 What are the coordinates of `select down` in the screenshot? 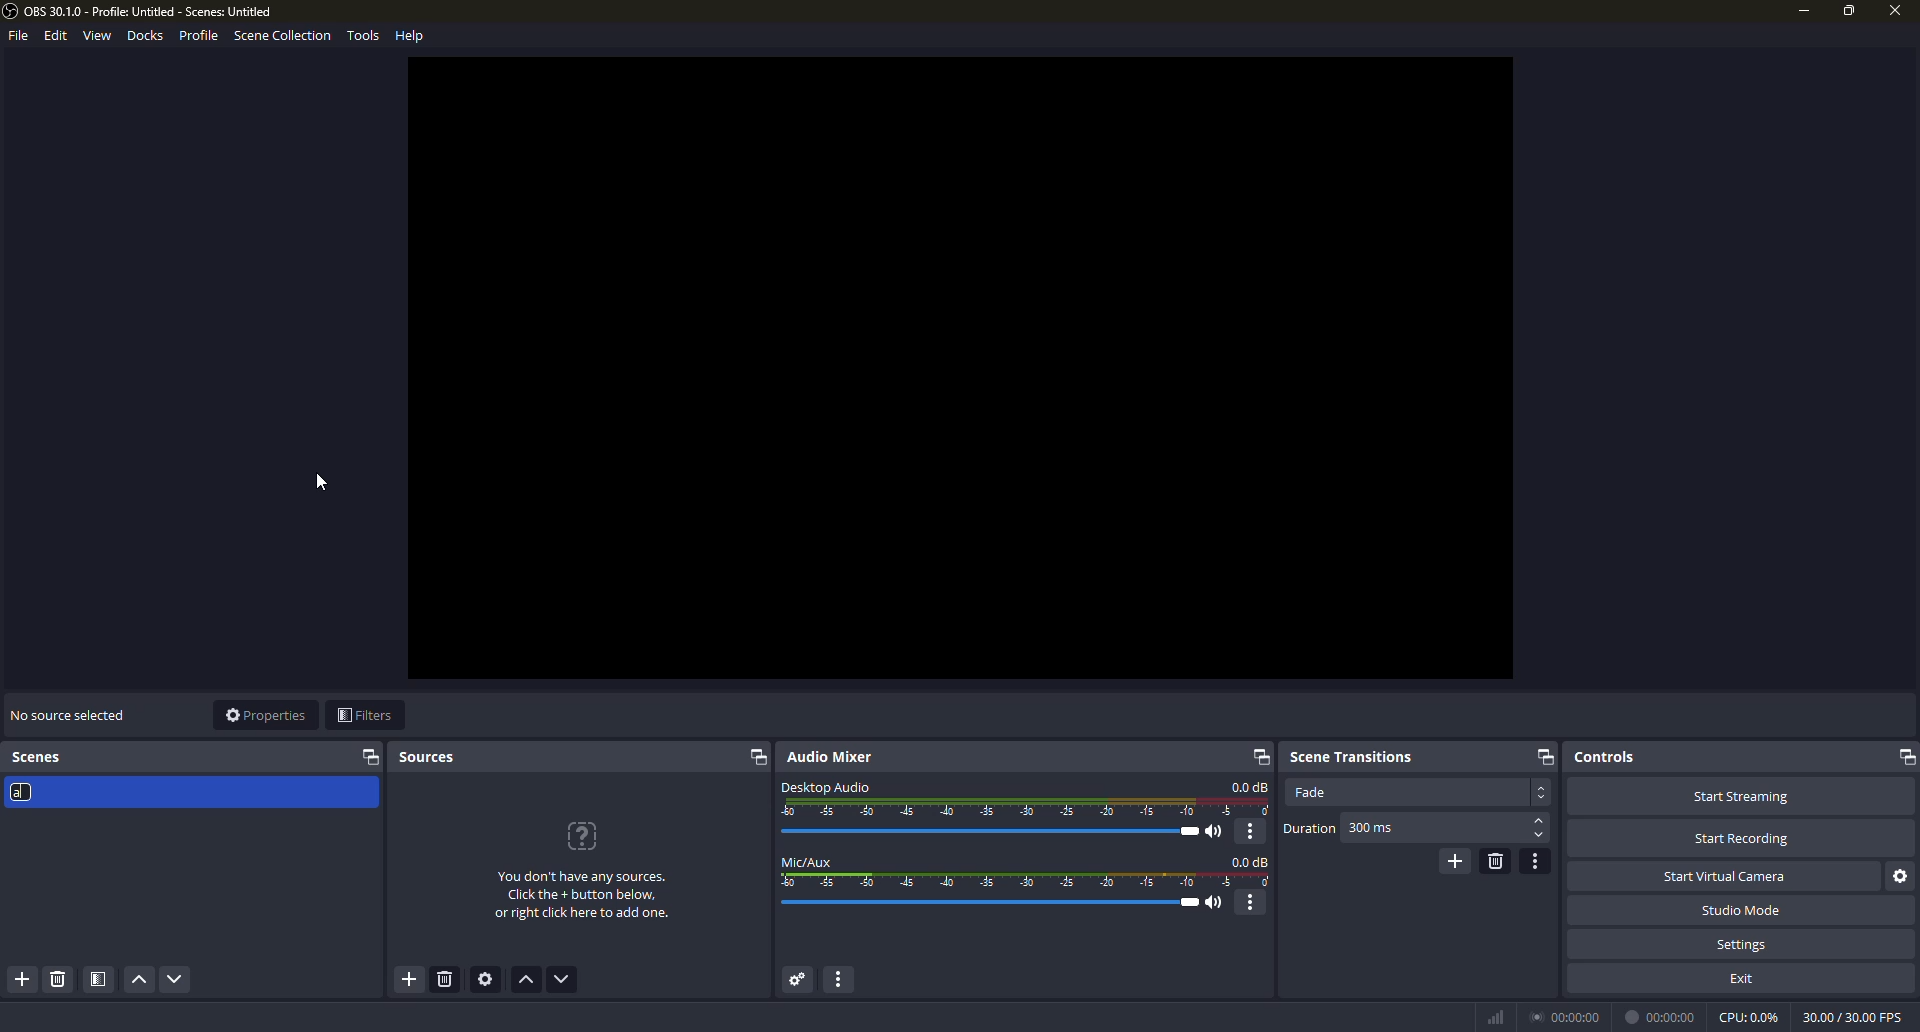 It's located at (1539, 837).